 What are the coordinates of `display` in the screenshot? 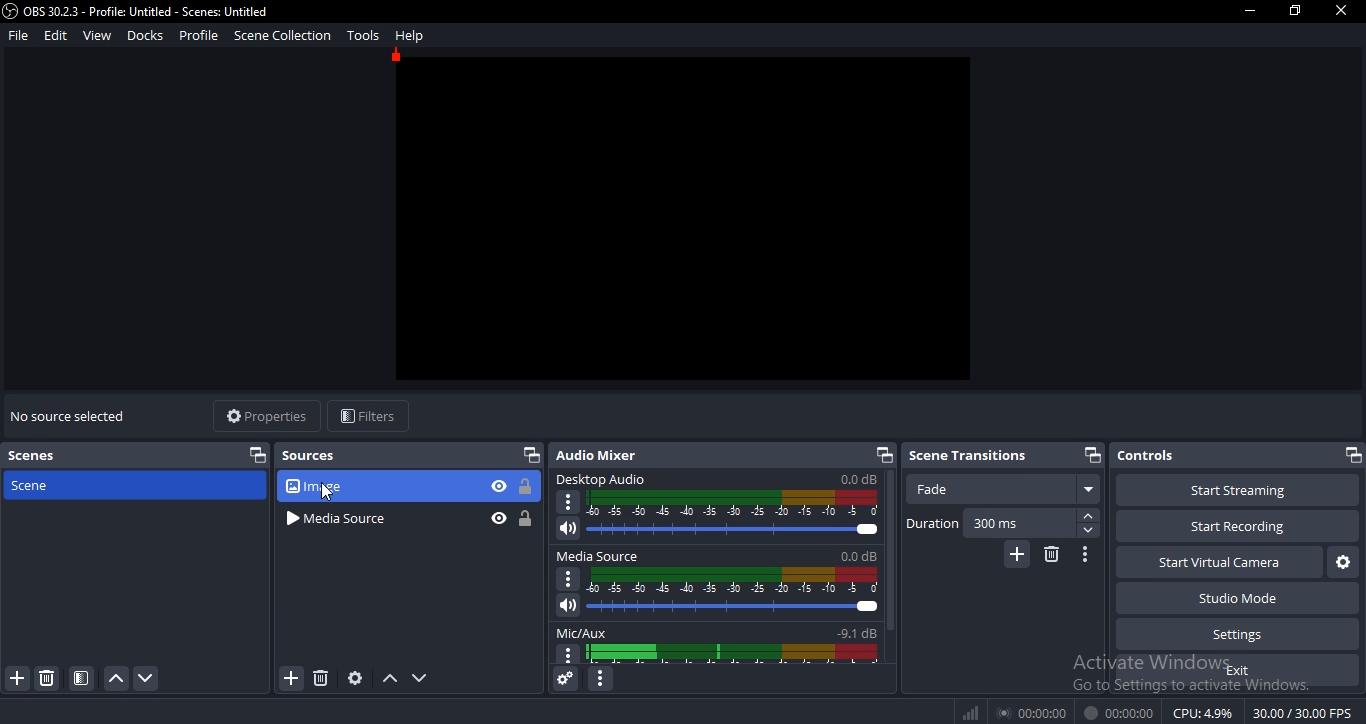 It's located at (731, 581).